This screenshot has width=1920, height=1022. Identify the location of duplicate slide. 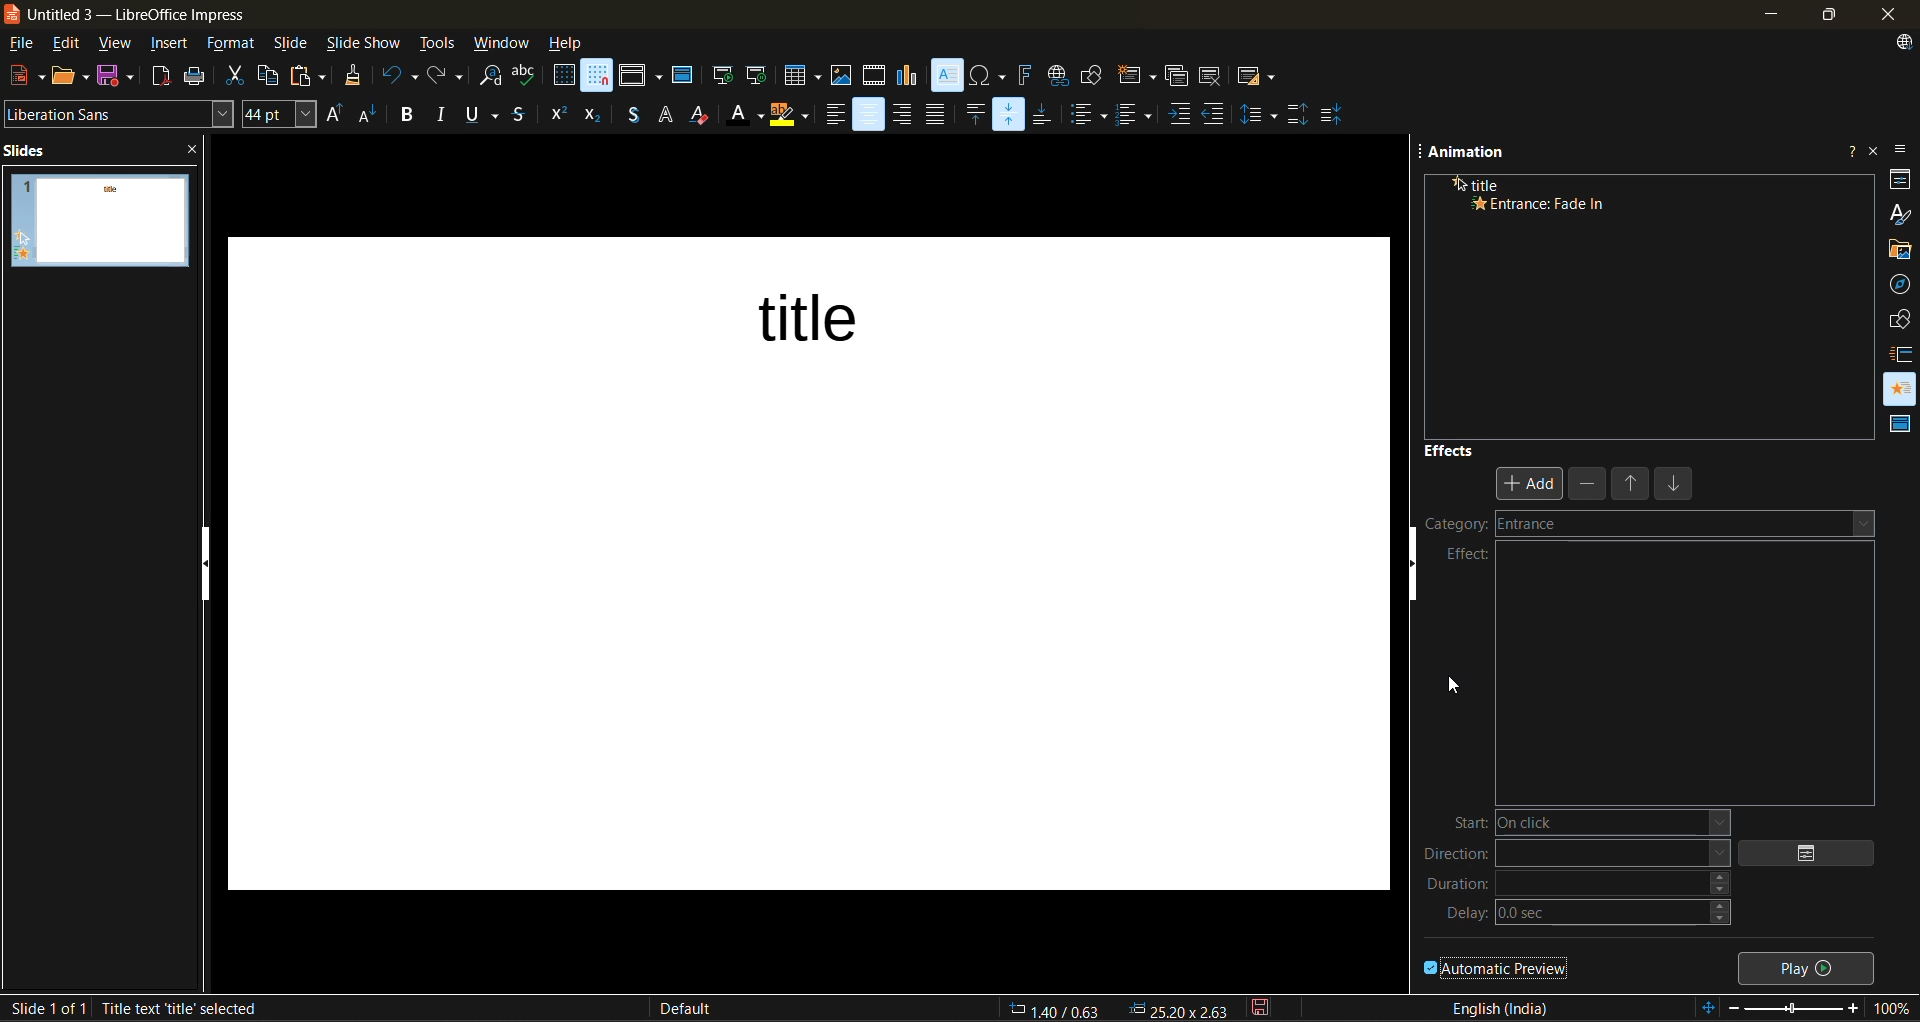
(1177, 79).